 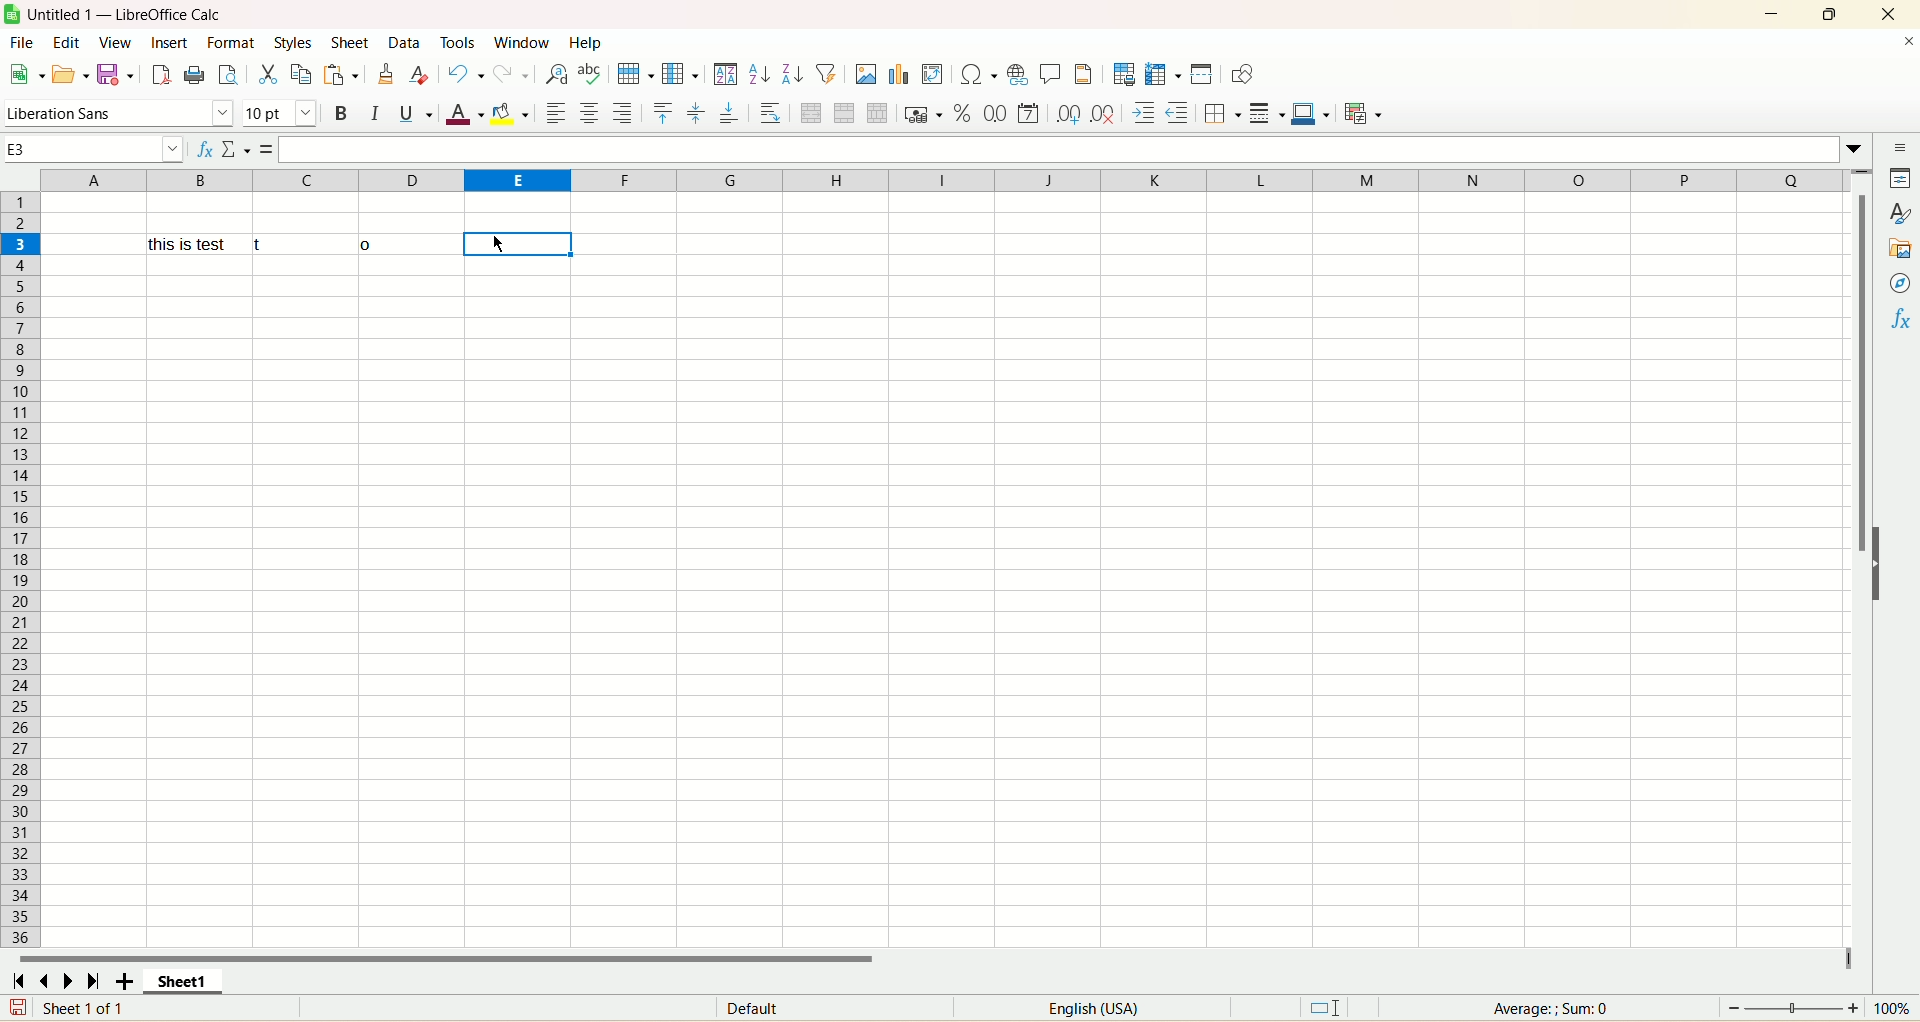 What do you see at coordinates (1048, 74) in the screenshot?
I see `insert comment` at bounding box center [1048, 74].